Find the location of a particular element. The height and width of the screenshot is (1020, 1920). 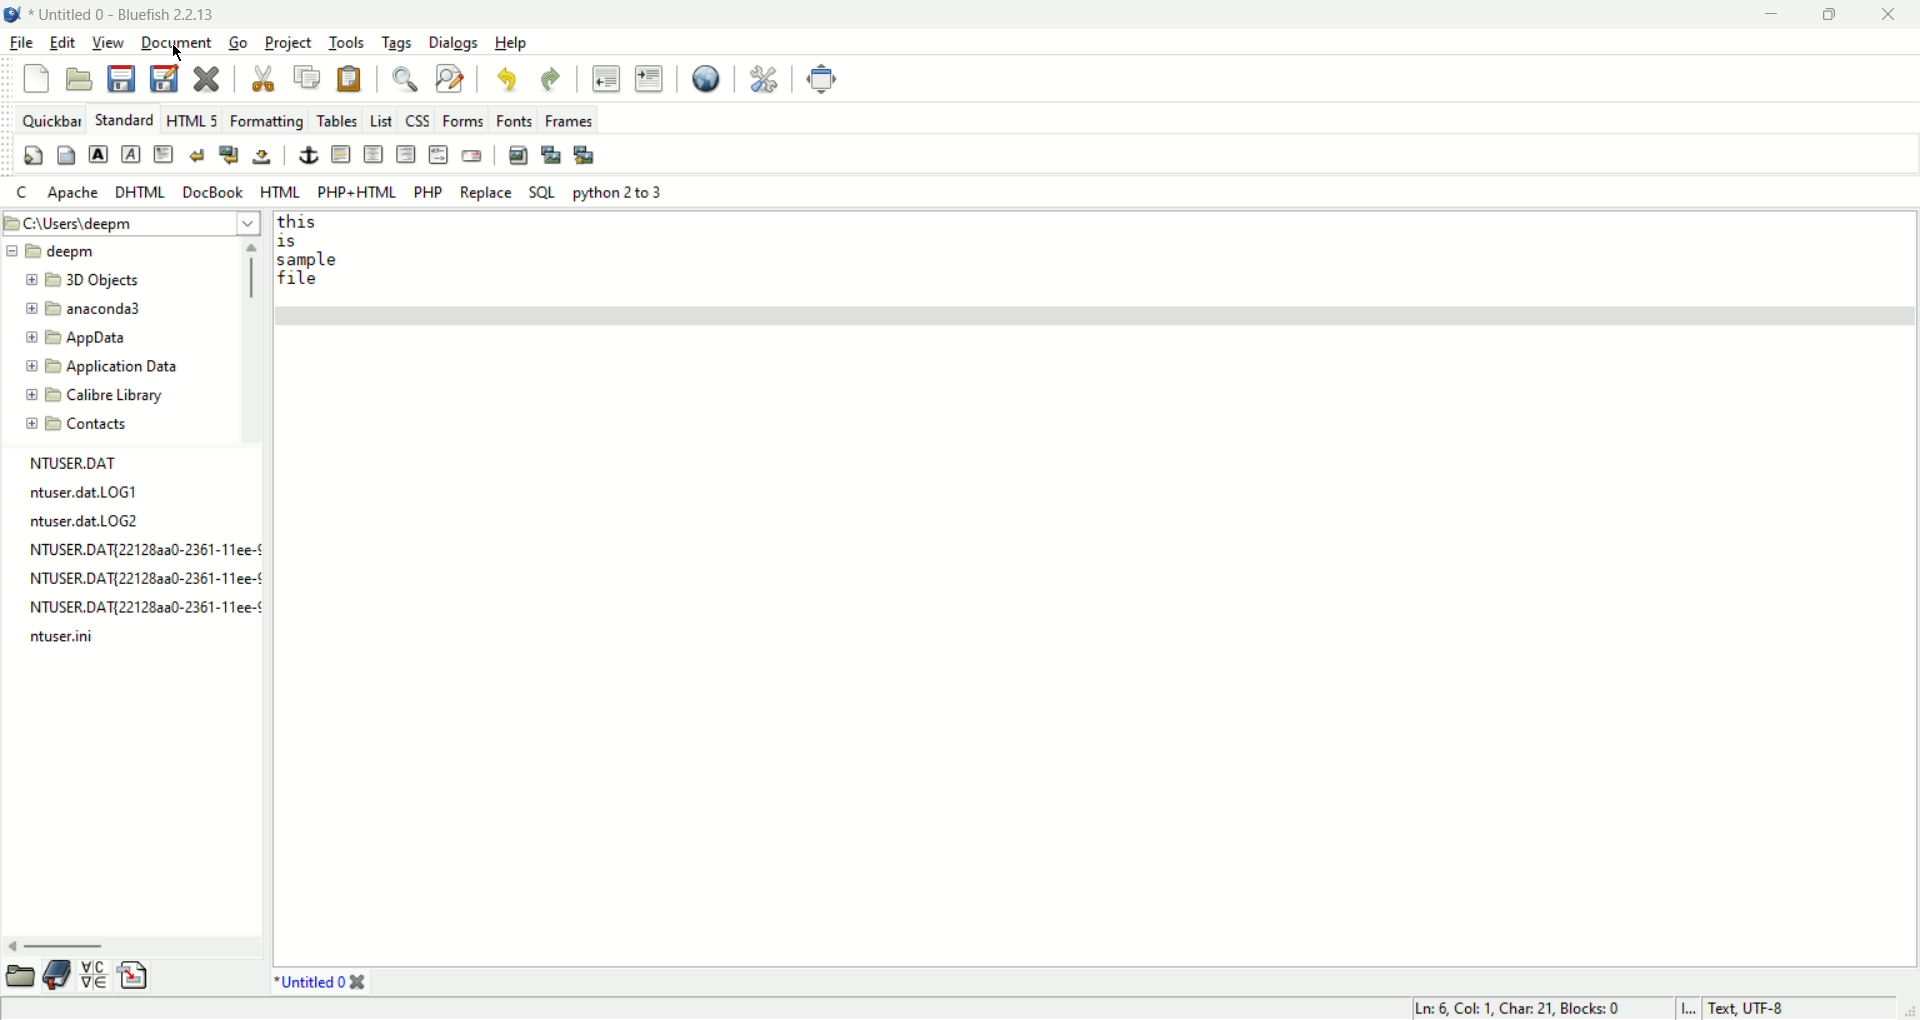

C is located at coordinates (22, 191).